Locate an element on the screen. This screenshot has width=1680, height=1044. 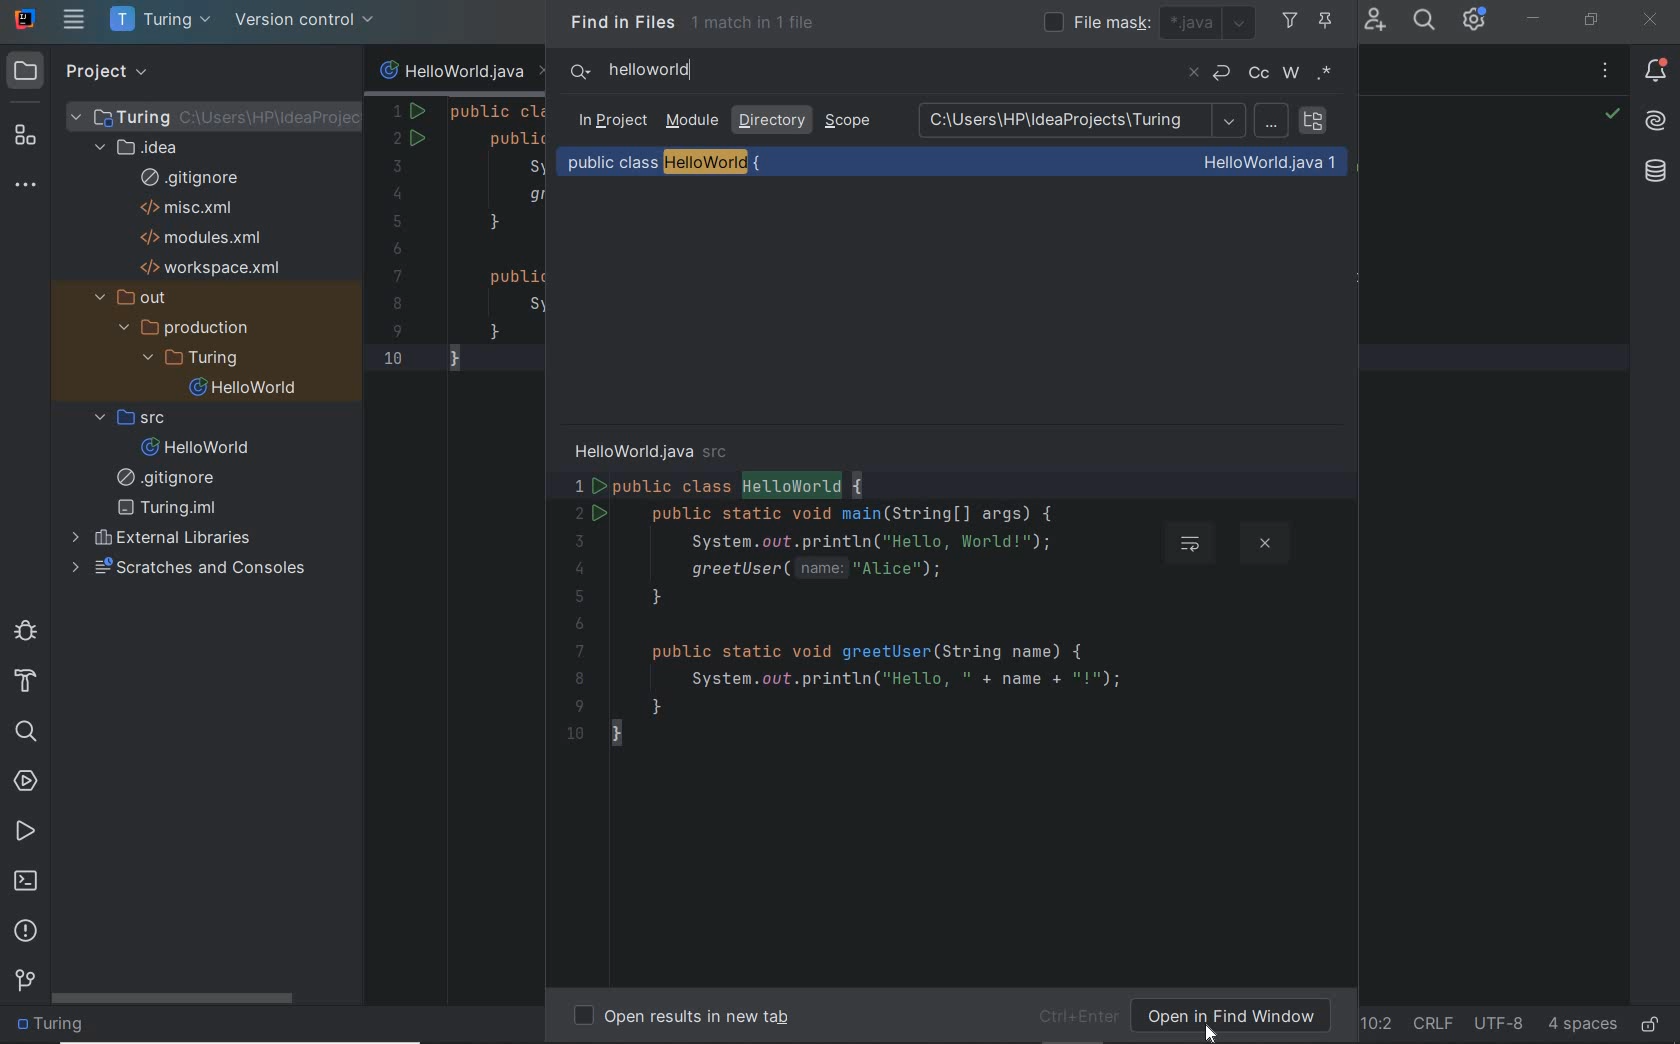
terminal is located at coordinates (26, 881).